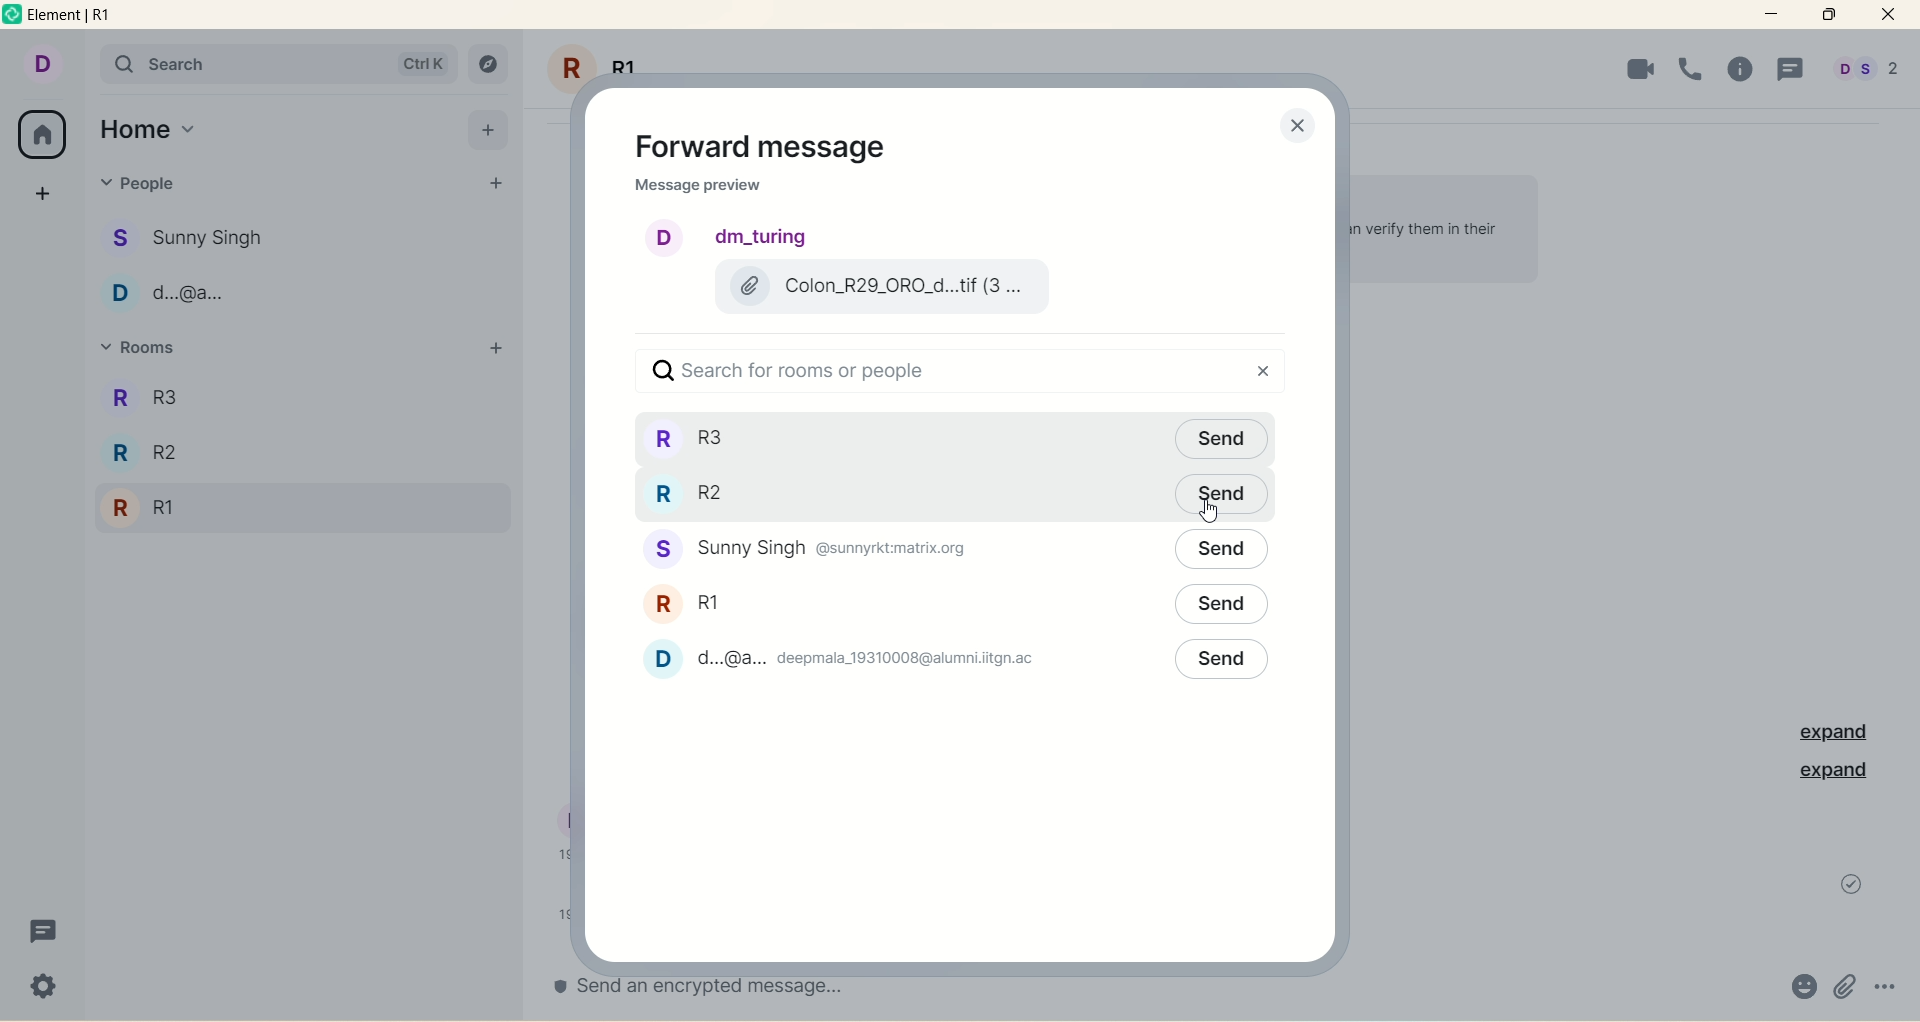 The image size is (1920, 1022). Describe the element at coordinates (773, 147) in the screenshot. I see `forward message` at that location.